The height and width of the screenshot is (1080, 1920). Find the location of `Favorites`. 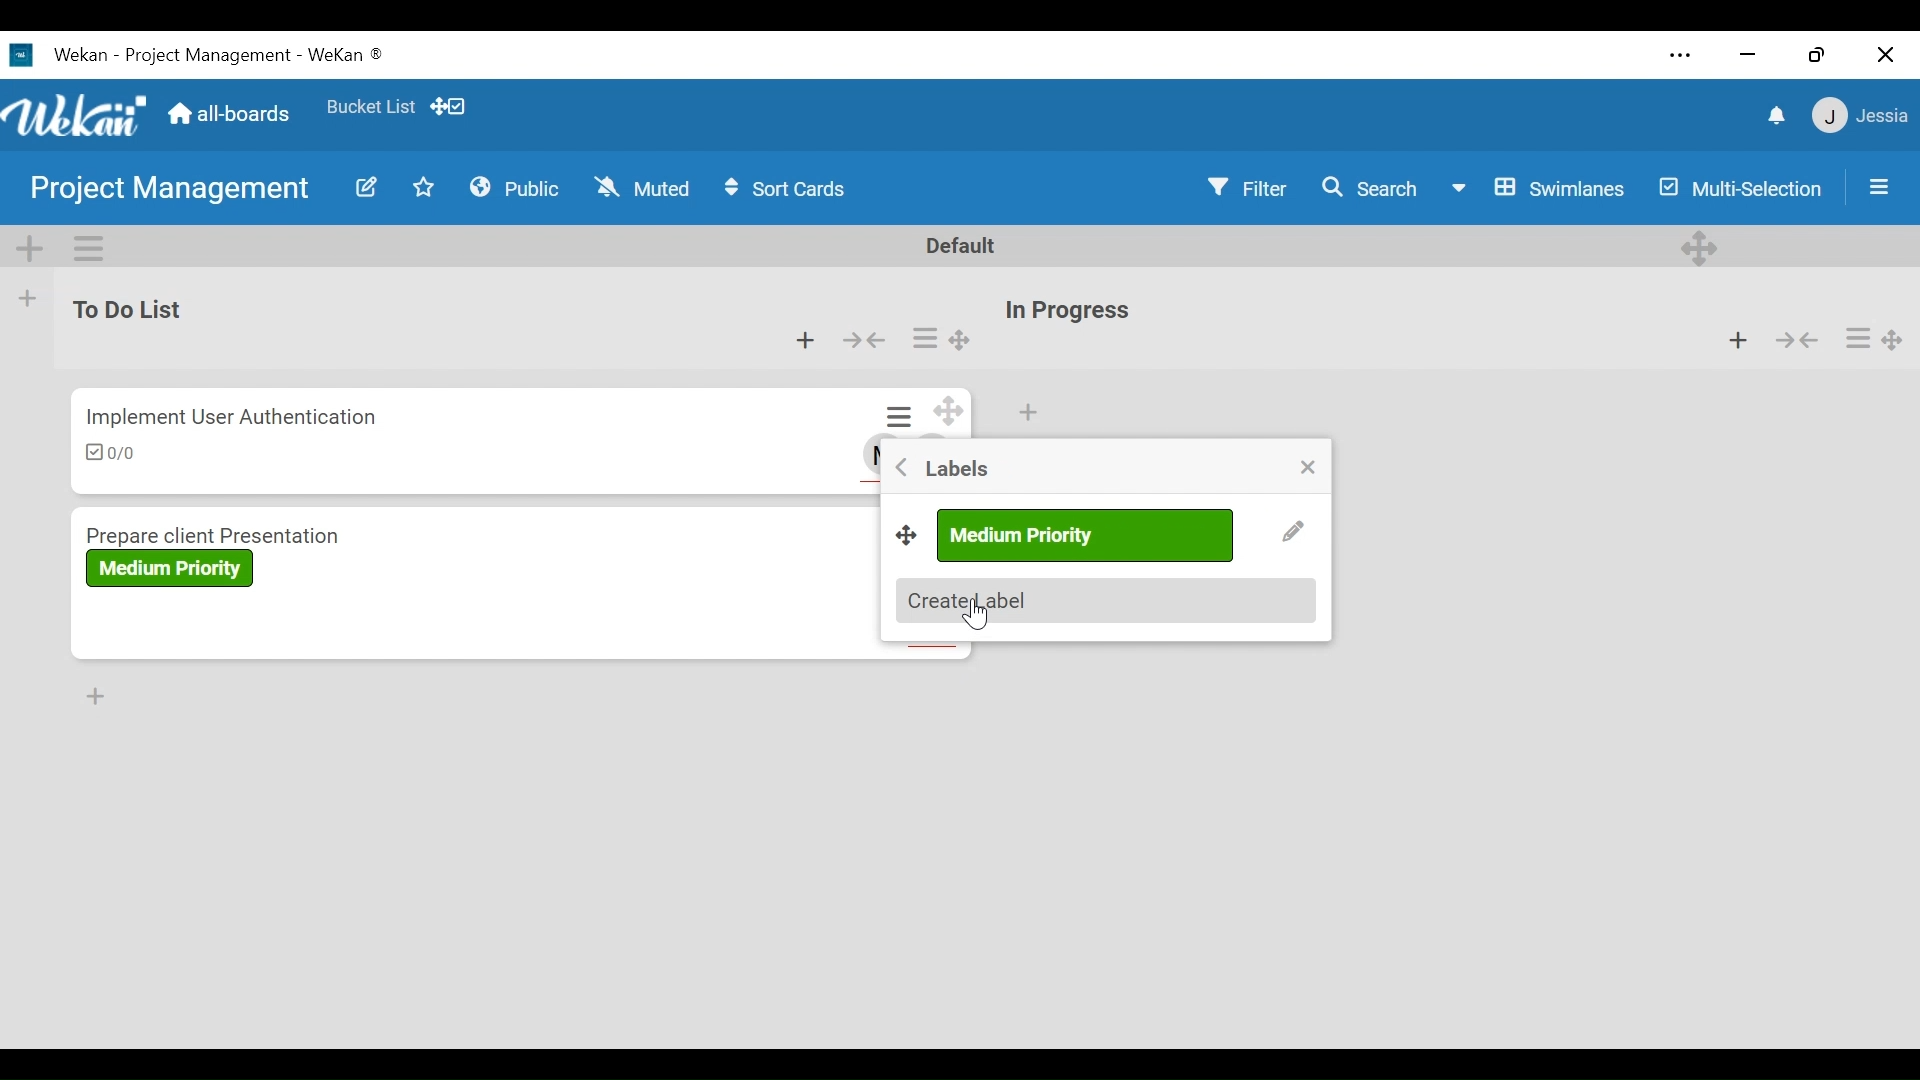

Favorites is located at coordinates (370, 103).